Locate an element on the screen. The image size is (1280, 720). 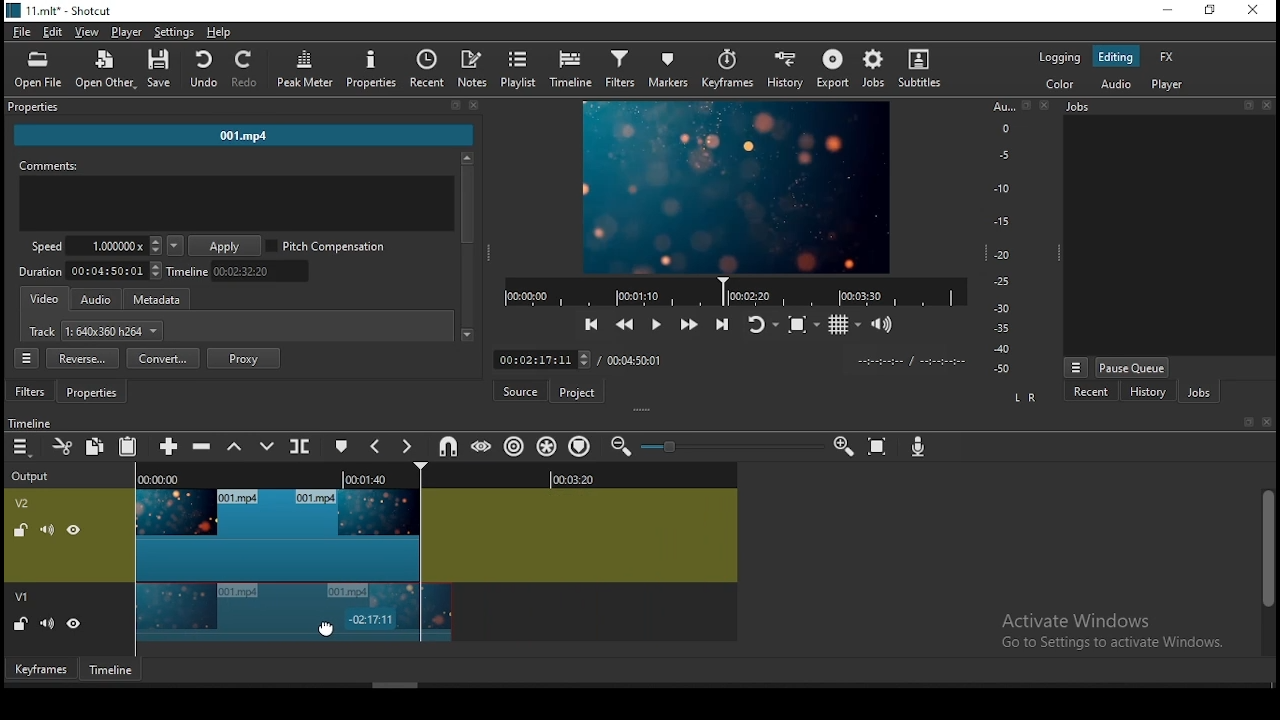
fx is located at coordinates (1170, 58).